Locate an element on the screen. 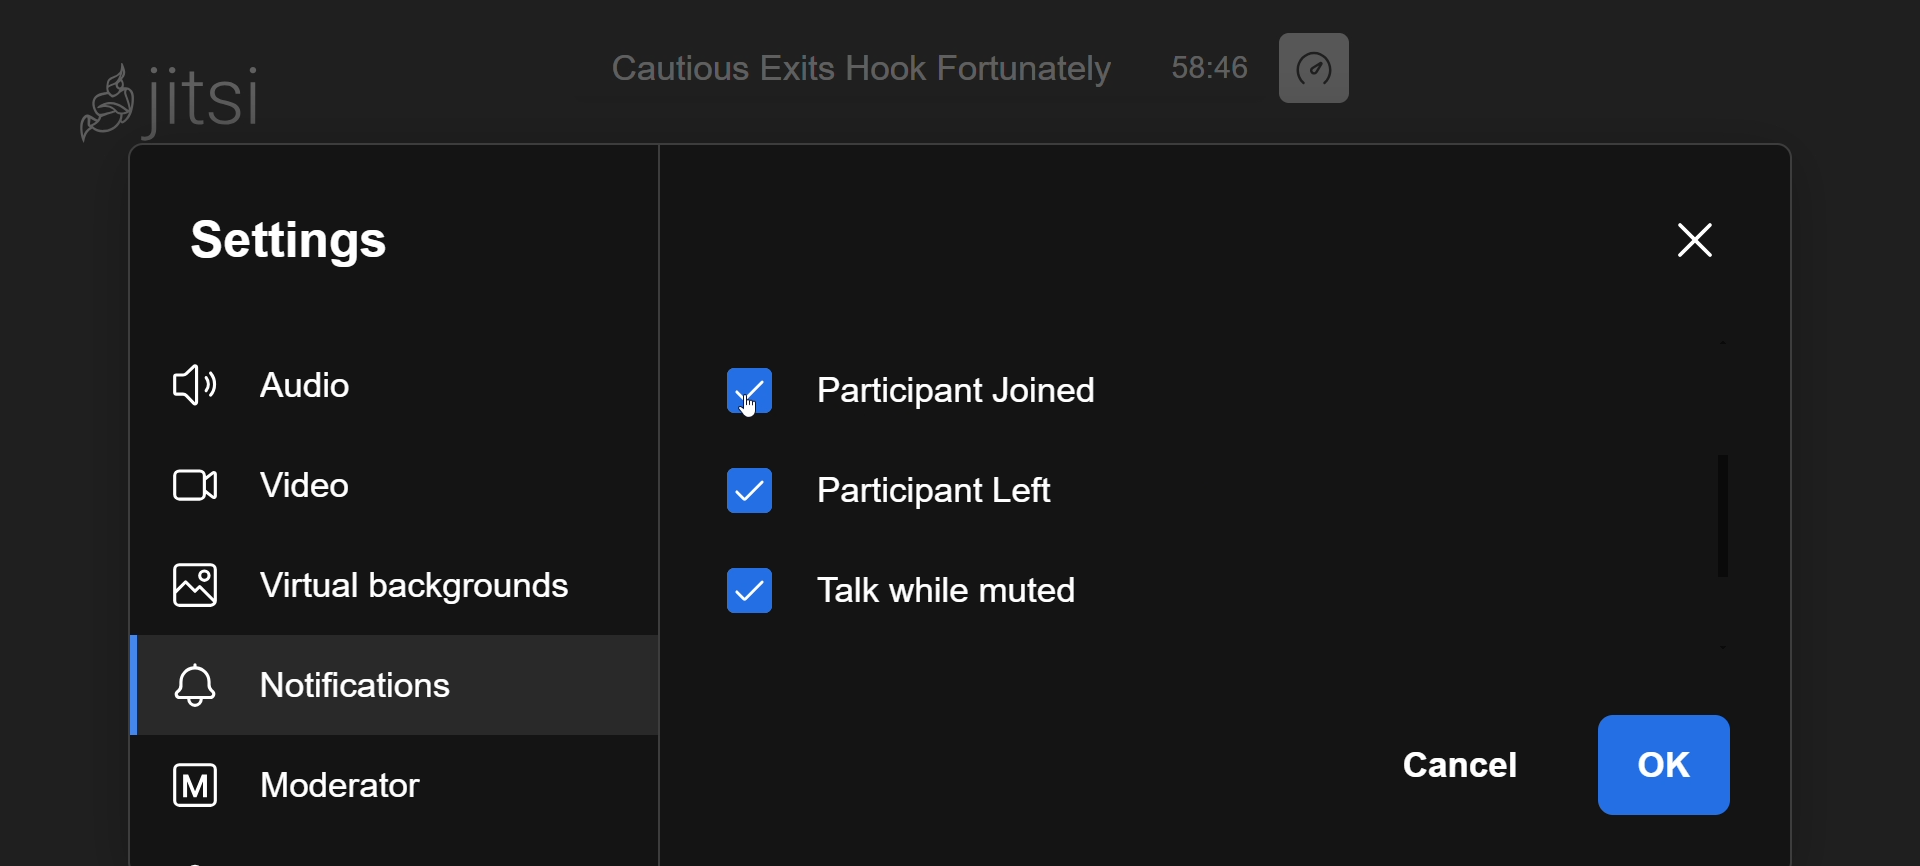  setting is located at coordinates (313, 241).